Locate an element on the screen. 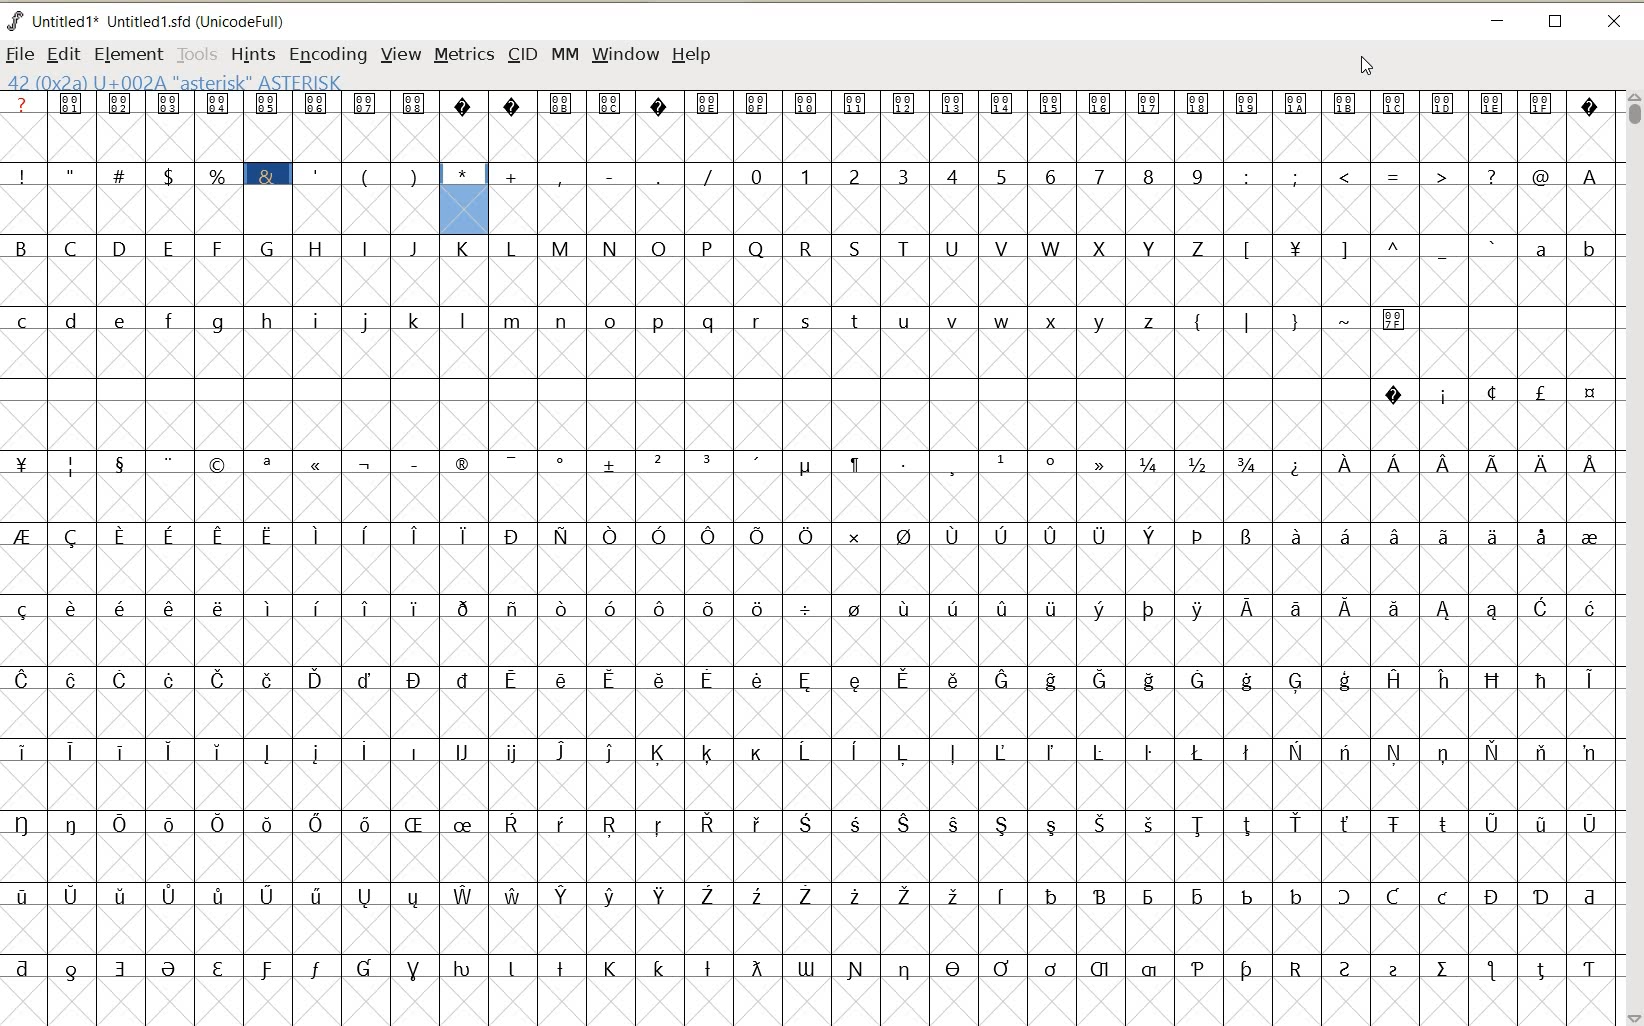  MM is located at coordinates (564, 56).